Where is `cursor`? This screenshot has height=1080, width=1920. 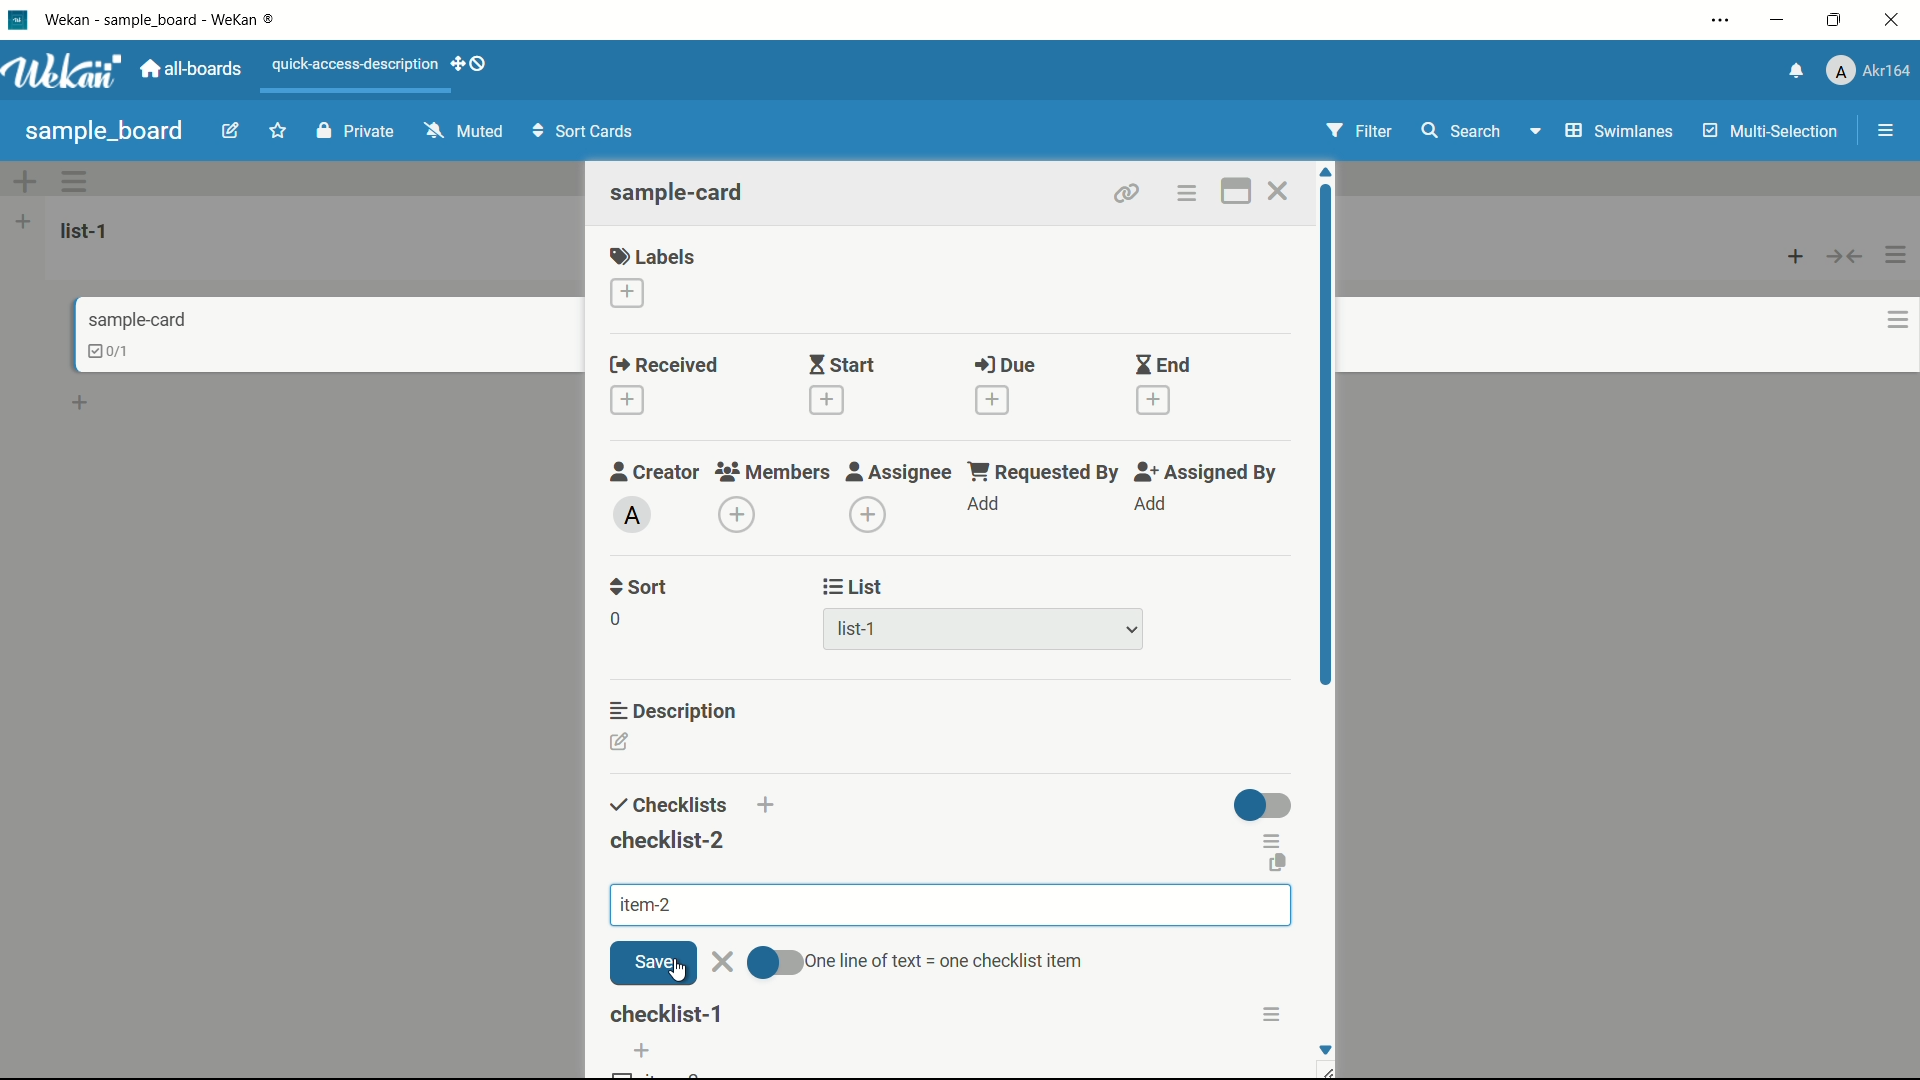
cursor is located at coordinates (677, 974).